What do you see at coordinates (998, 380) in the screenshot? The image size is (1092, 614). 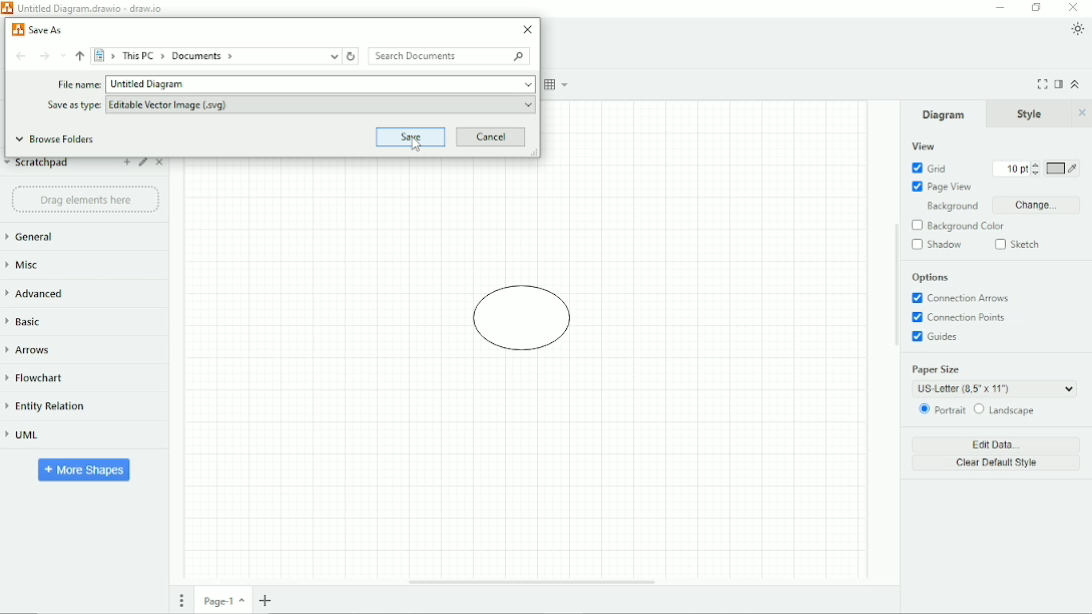 I see `Paper Size: US Letter (8.5' x 11')` at bounding box center [998, 380].